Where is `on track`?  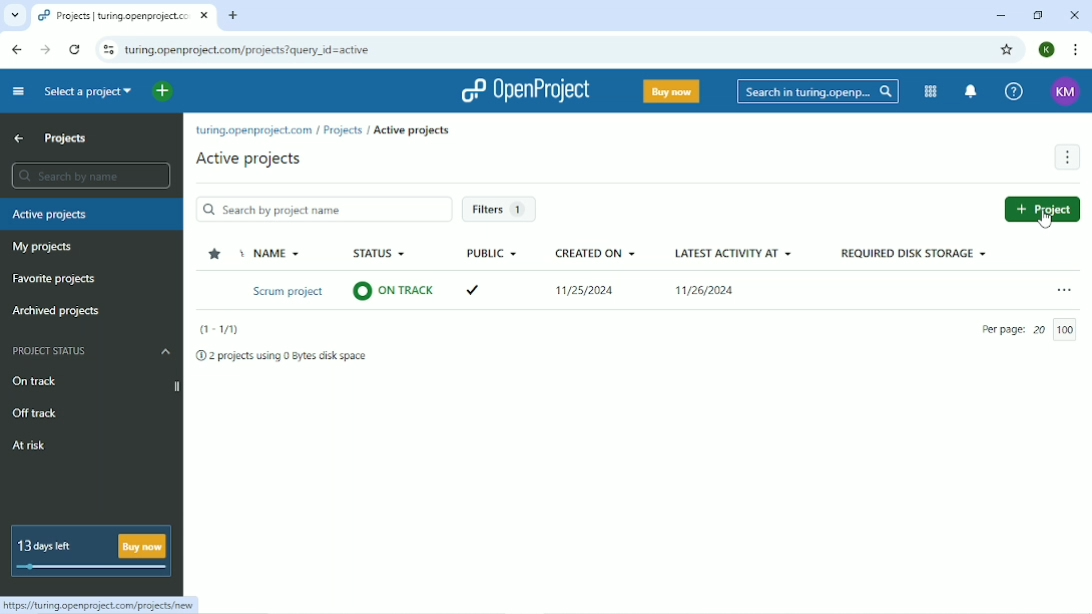 on track is located at coordinates (395, 294).